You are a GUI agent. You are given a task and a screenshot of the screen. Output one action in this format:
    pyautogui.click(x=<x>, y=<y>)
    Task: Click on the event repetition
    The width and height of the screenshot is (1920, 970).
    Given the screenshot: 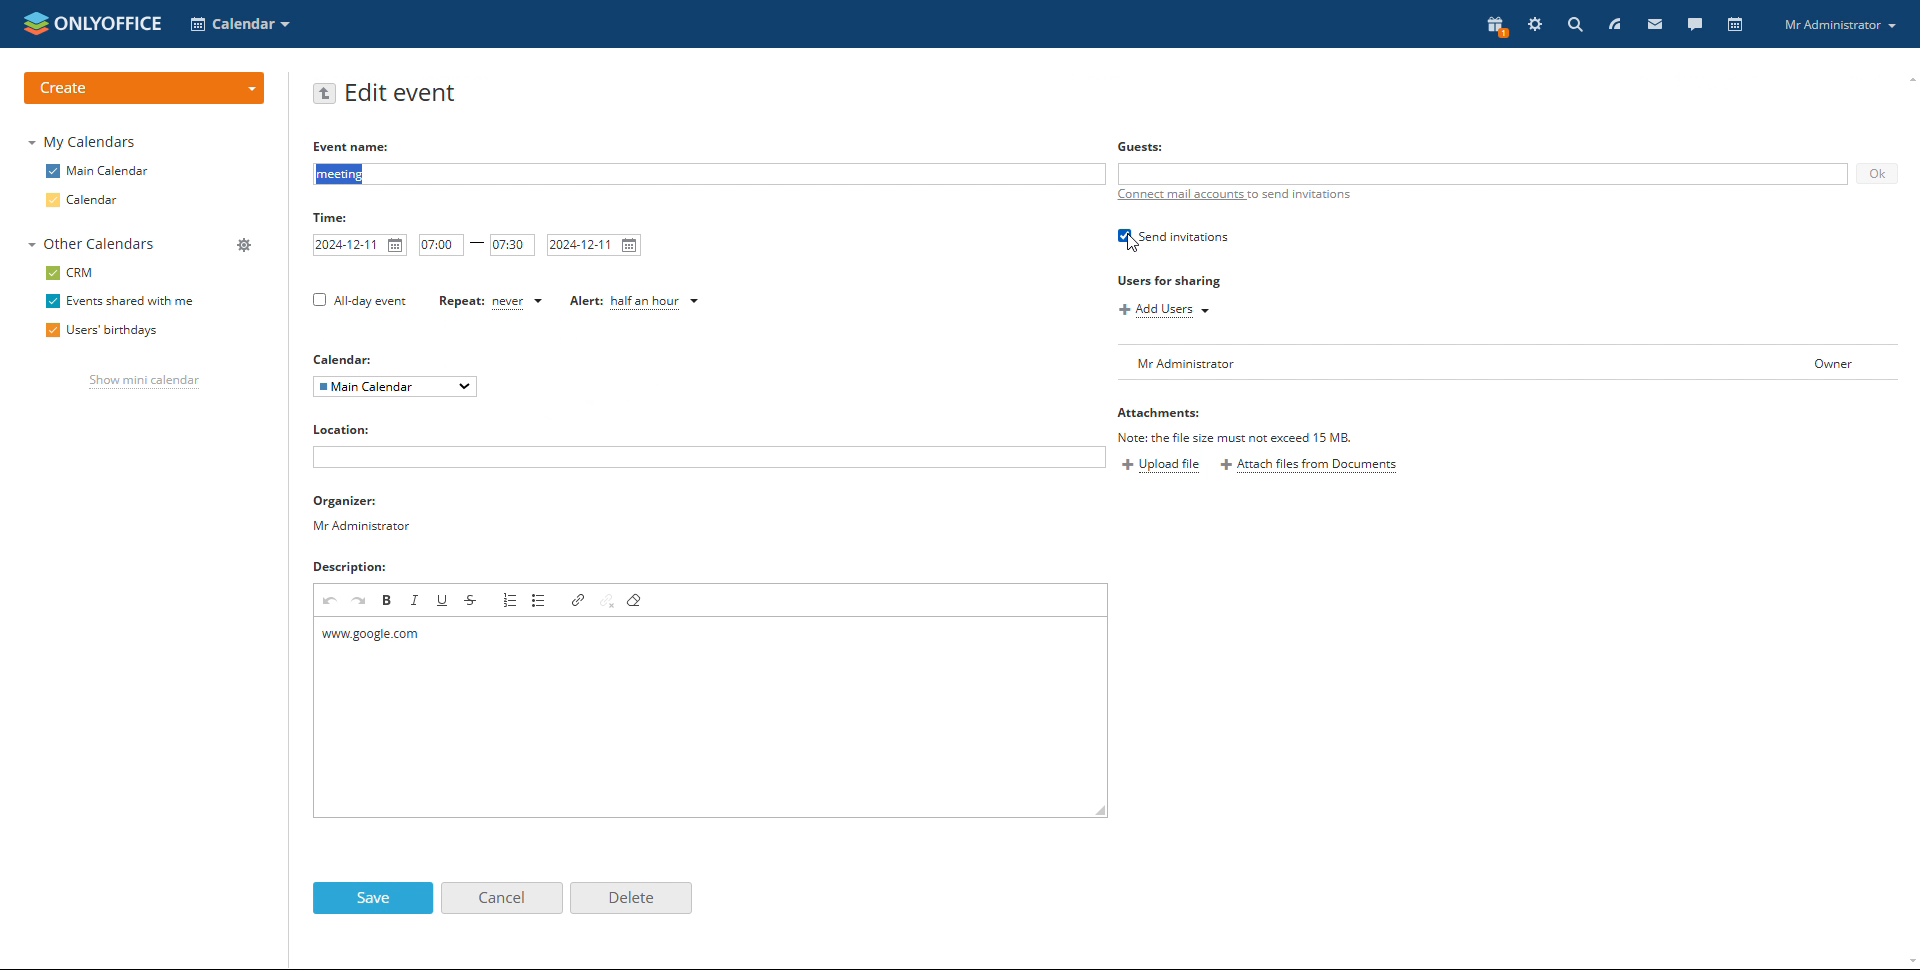 What is the action you would take?
    pyautogui.click(x=519, y=302)
    